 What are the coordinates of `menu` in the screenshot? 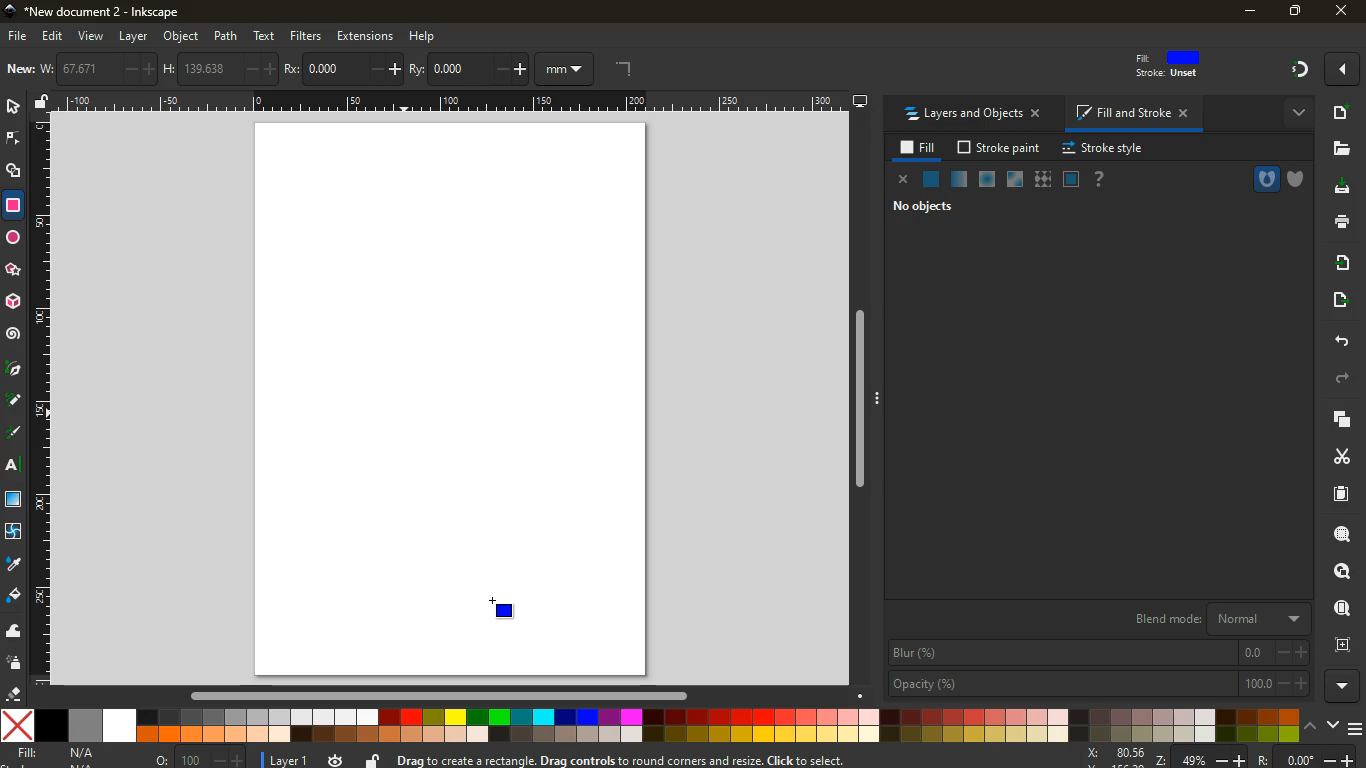 It's located at (1354, 729).